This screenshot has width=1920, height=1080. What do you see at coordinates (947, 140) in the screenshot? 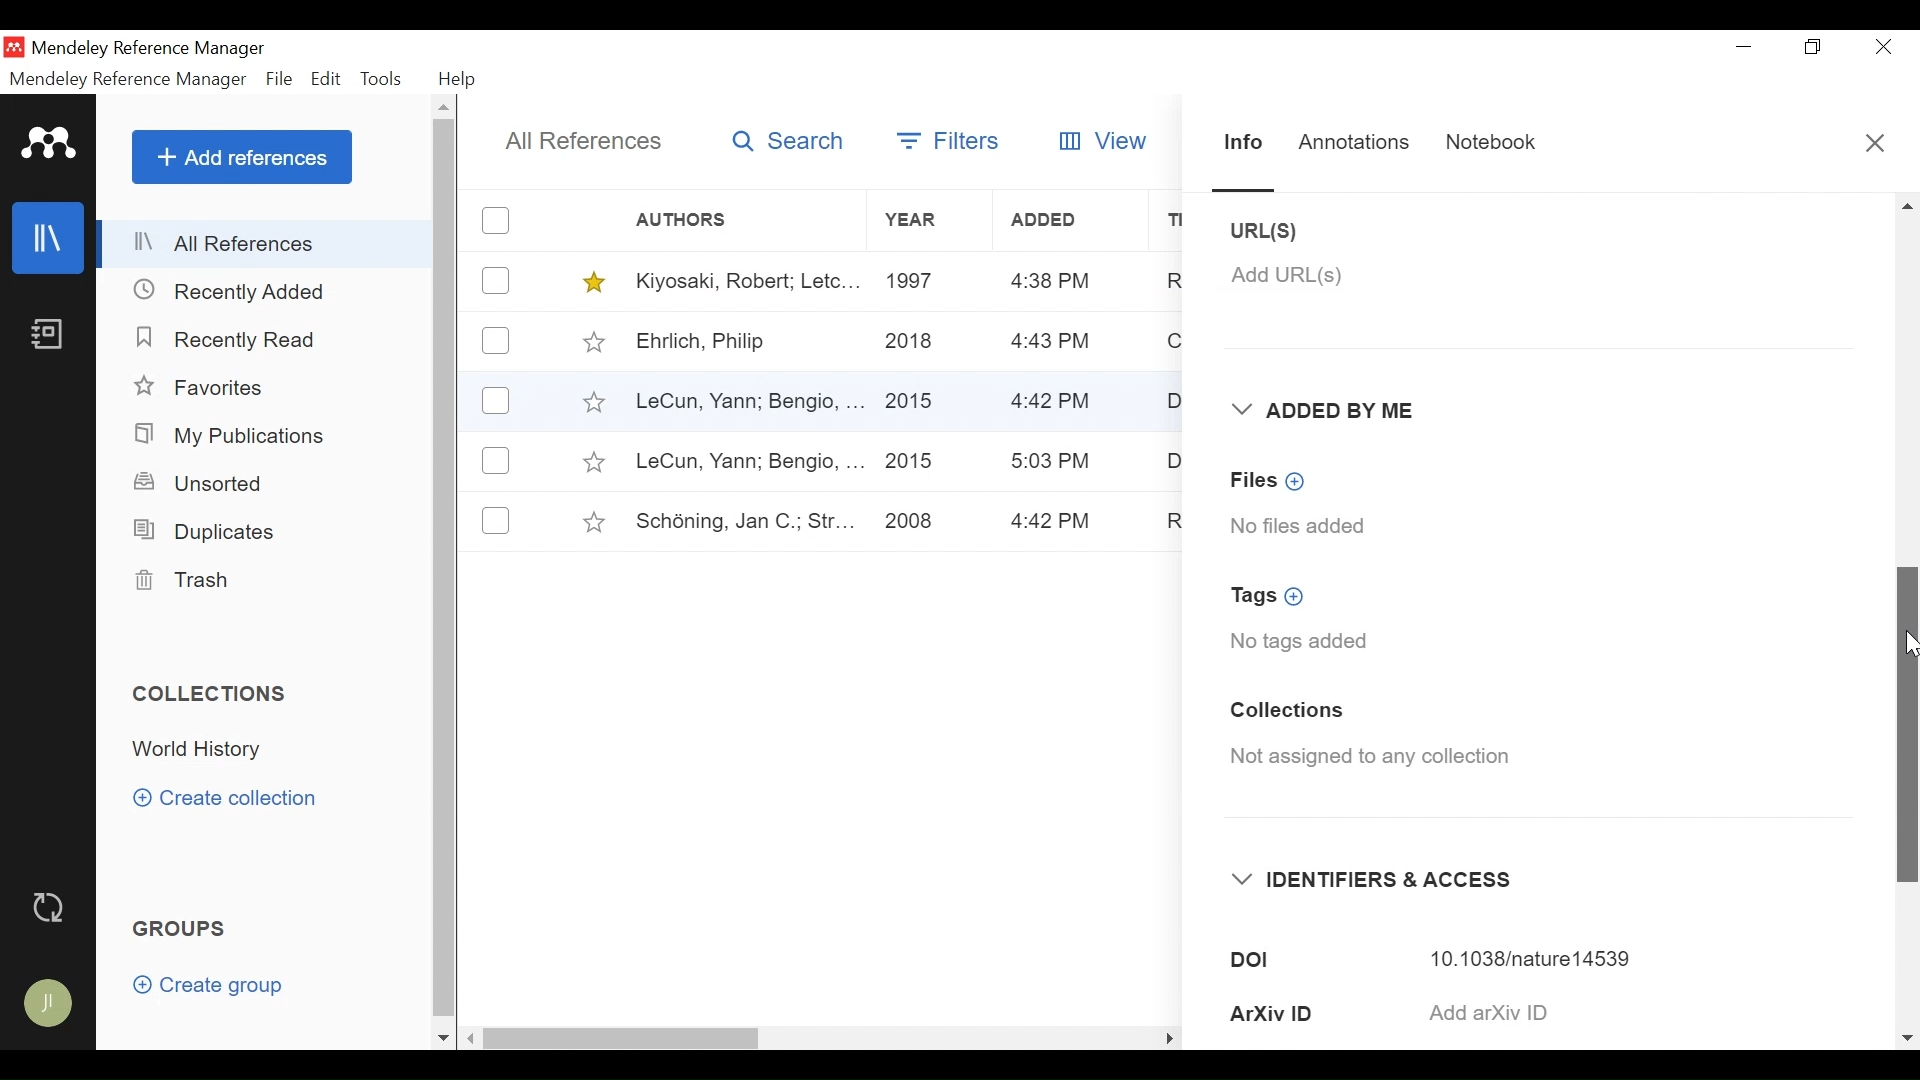
I see `Filters` at bounding box center [947, 140].